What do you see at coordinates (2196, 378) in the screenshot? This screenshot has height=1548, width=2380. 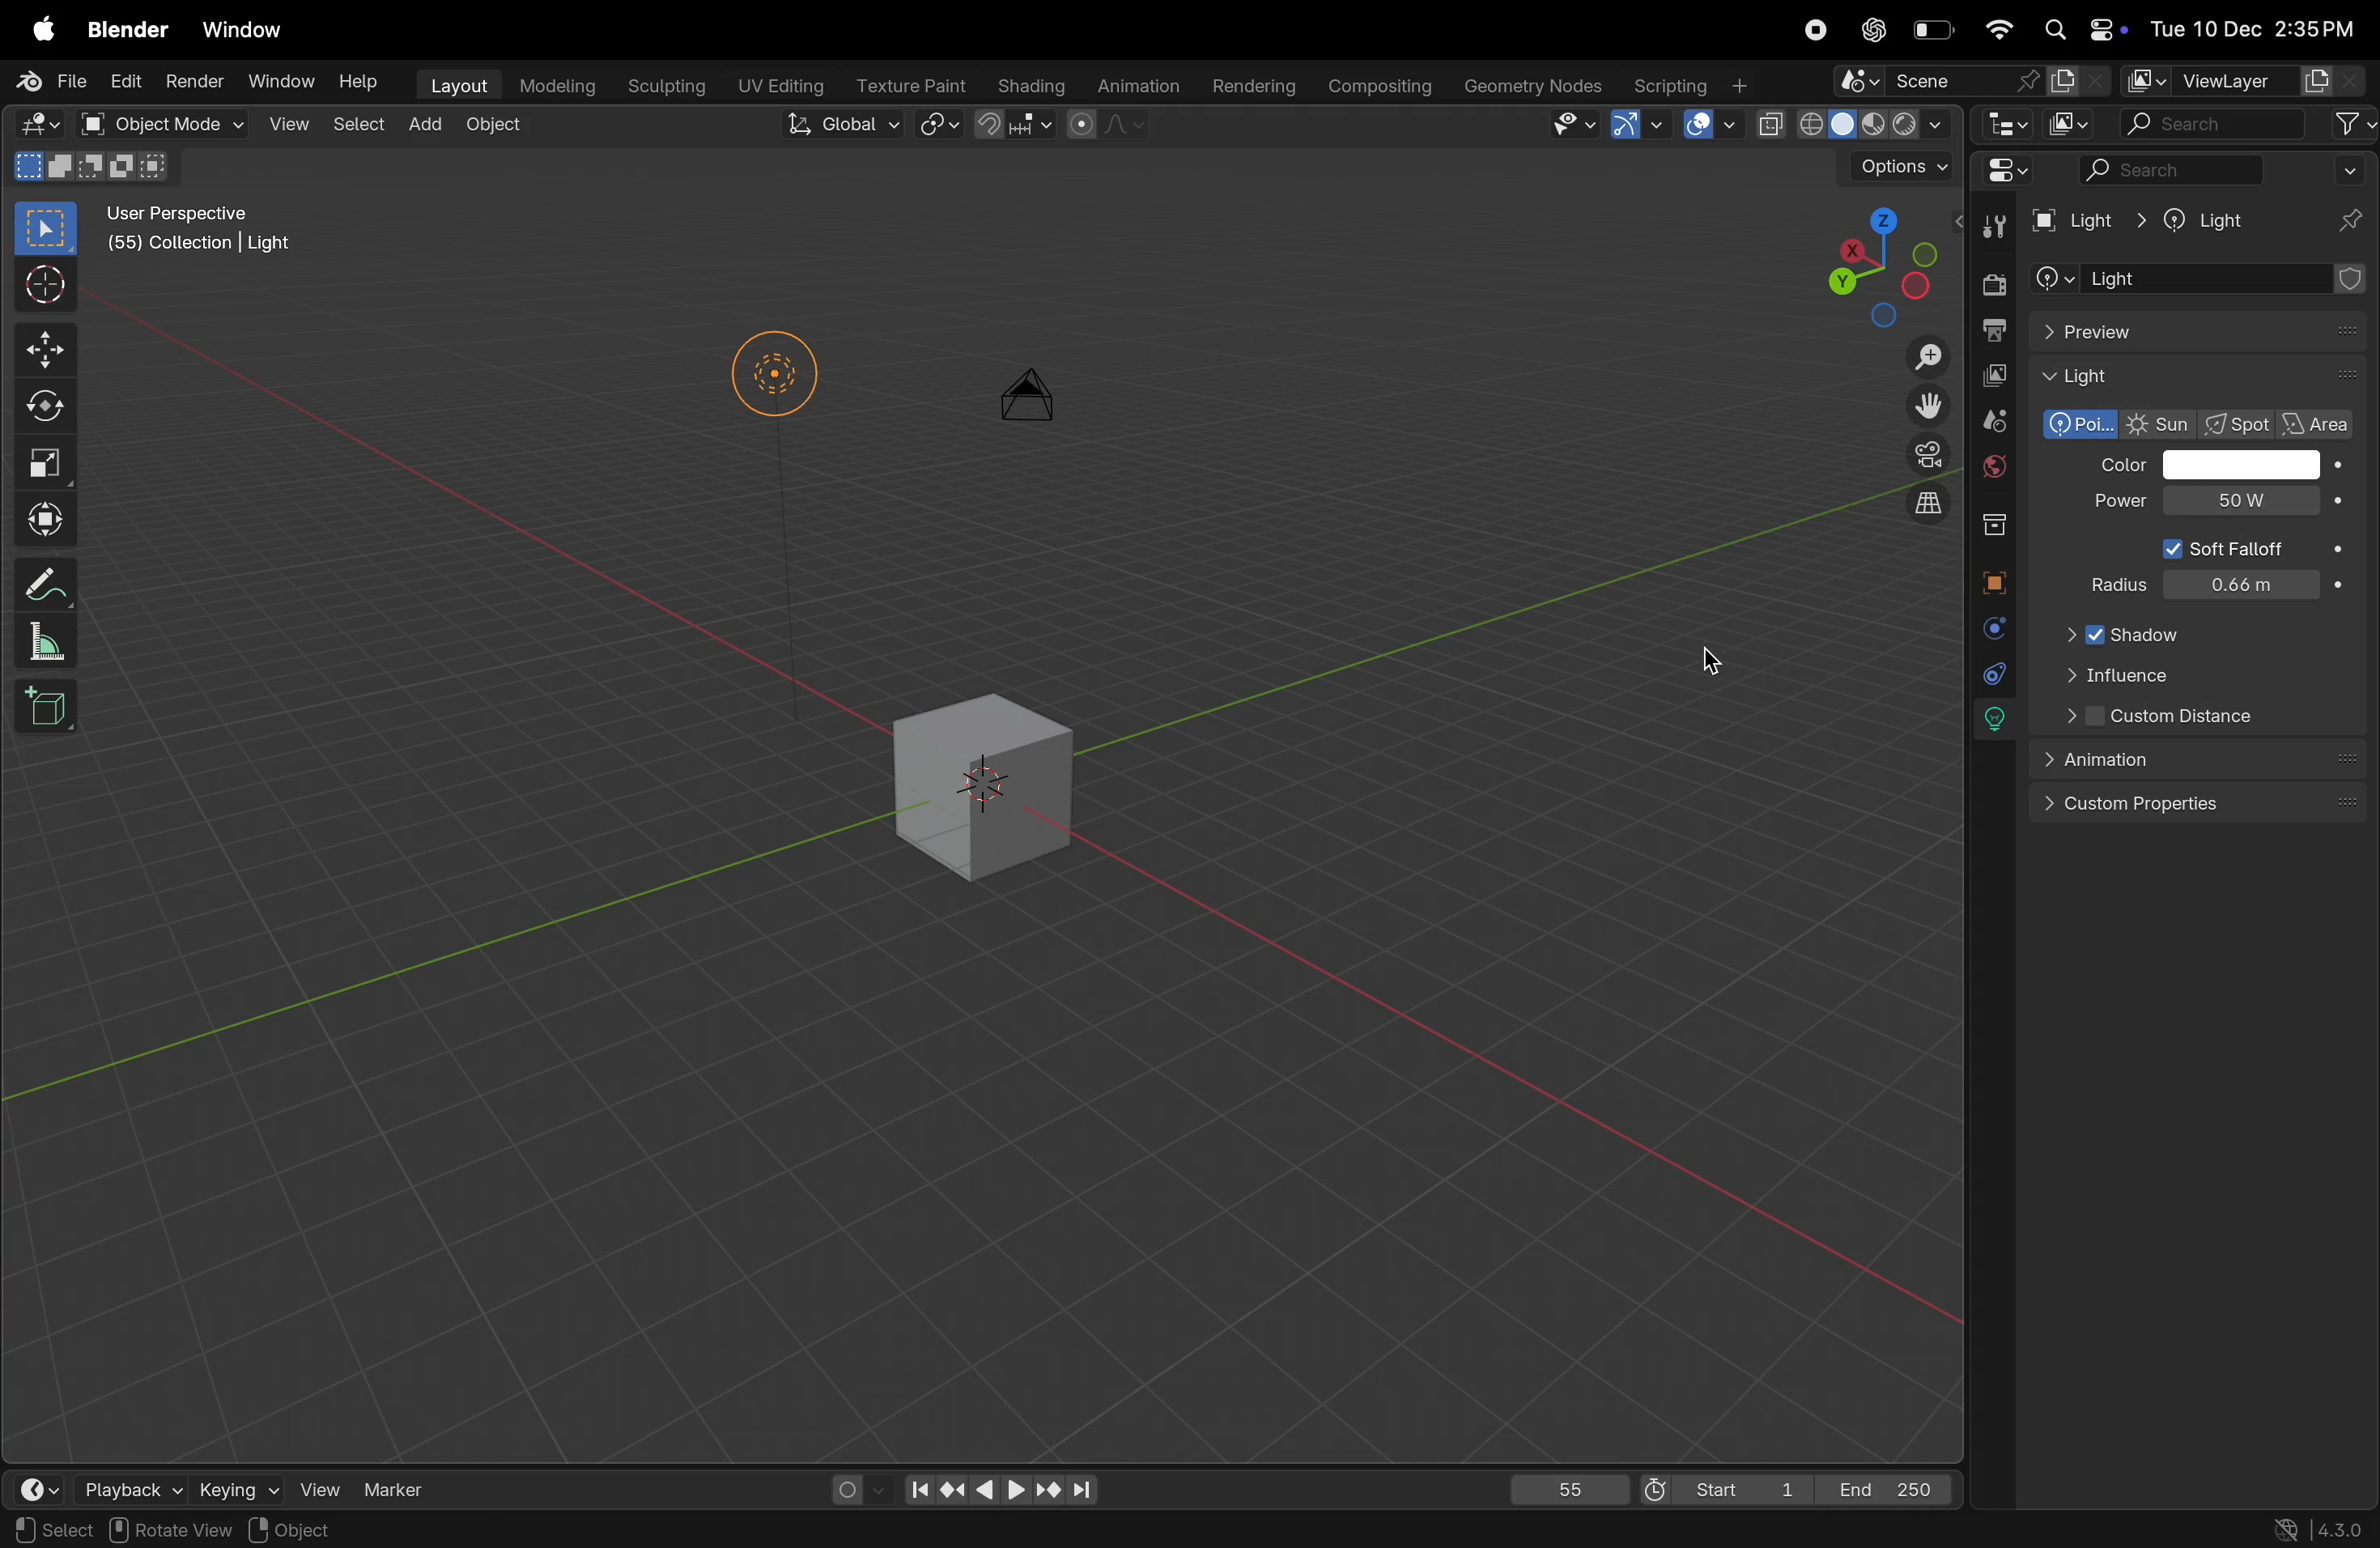 I see `Light` at bounding box center [2196, 378].